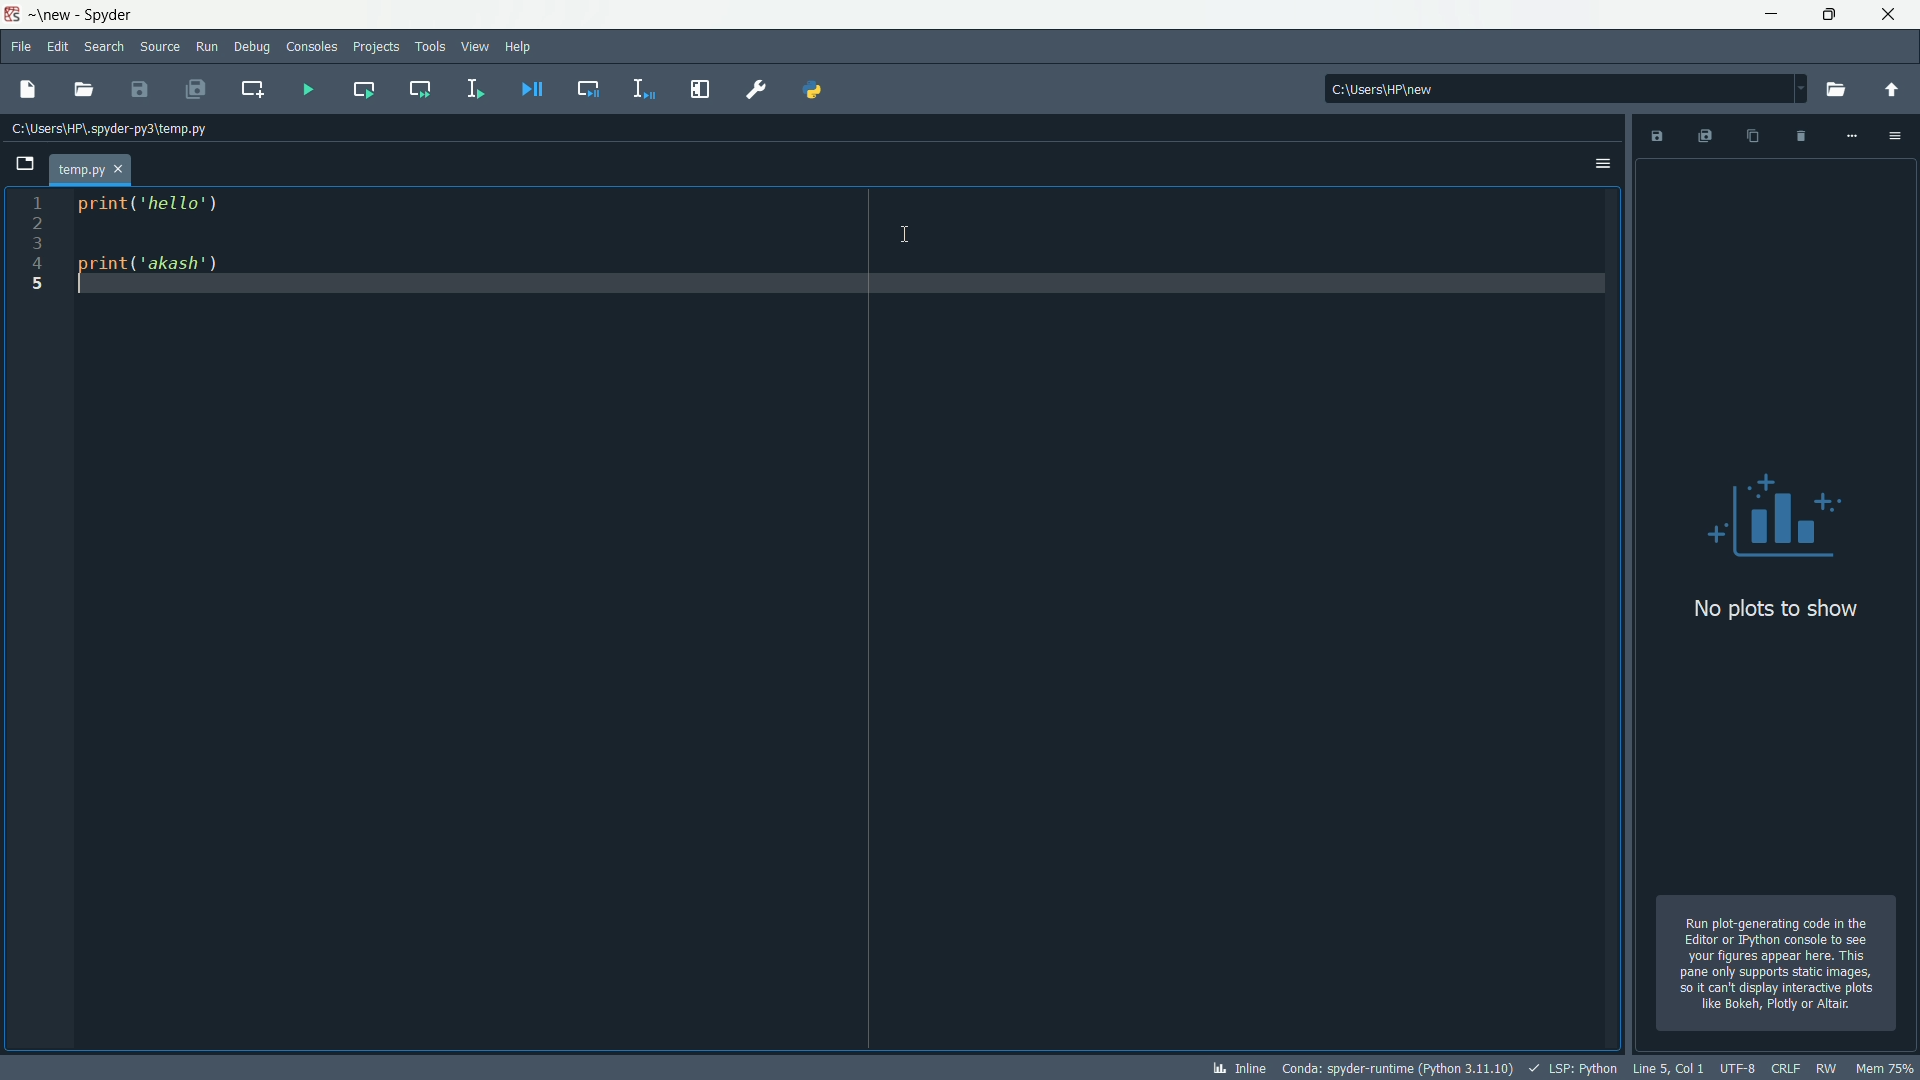 This screenshot has height=1080, width=1920. I want to click on debug selection or current line, so click(643, 90).